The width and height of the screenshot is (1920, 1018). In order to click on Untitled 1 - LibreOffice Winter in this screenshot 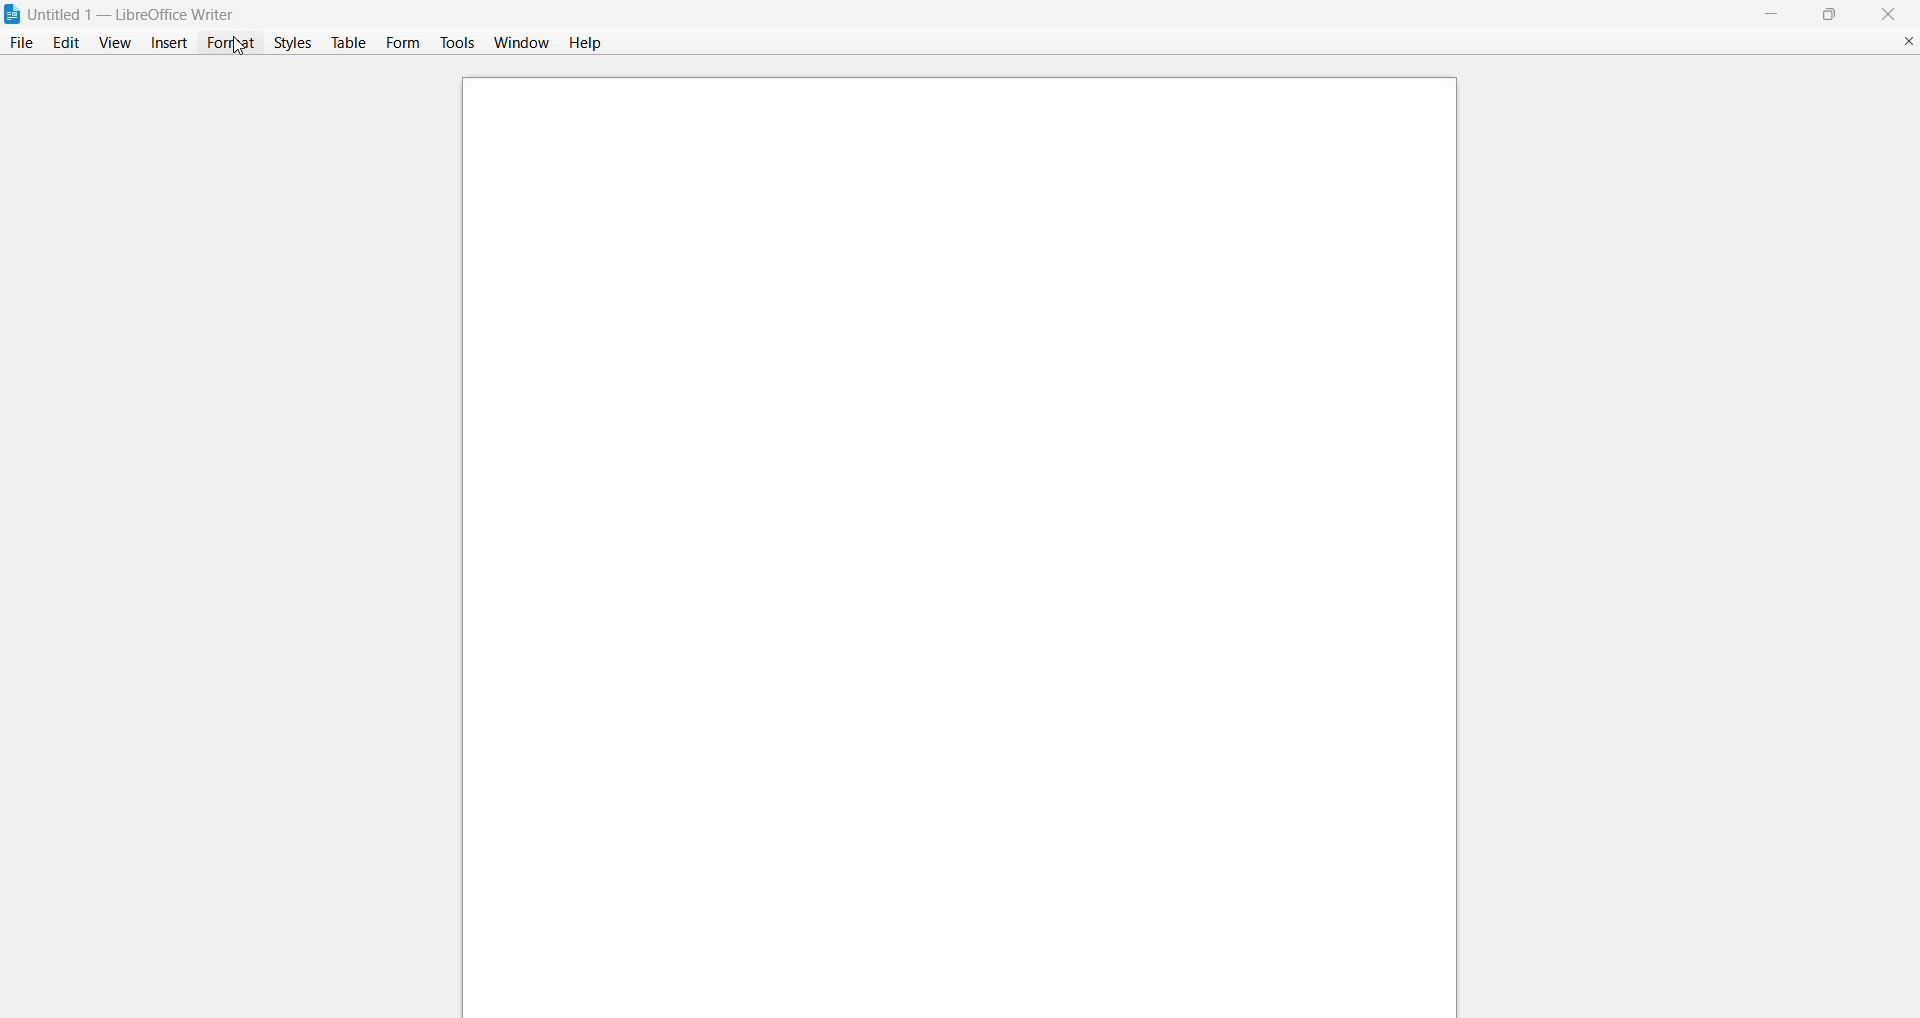, I will do `click(137, 13)`.